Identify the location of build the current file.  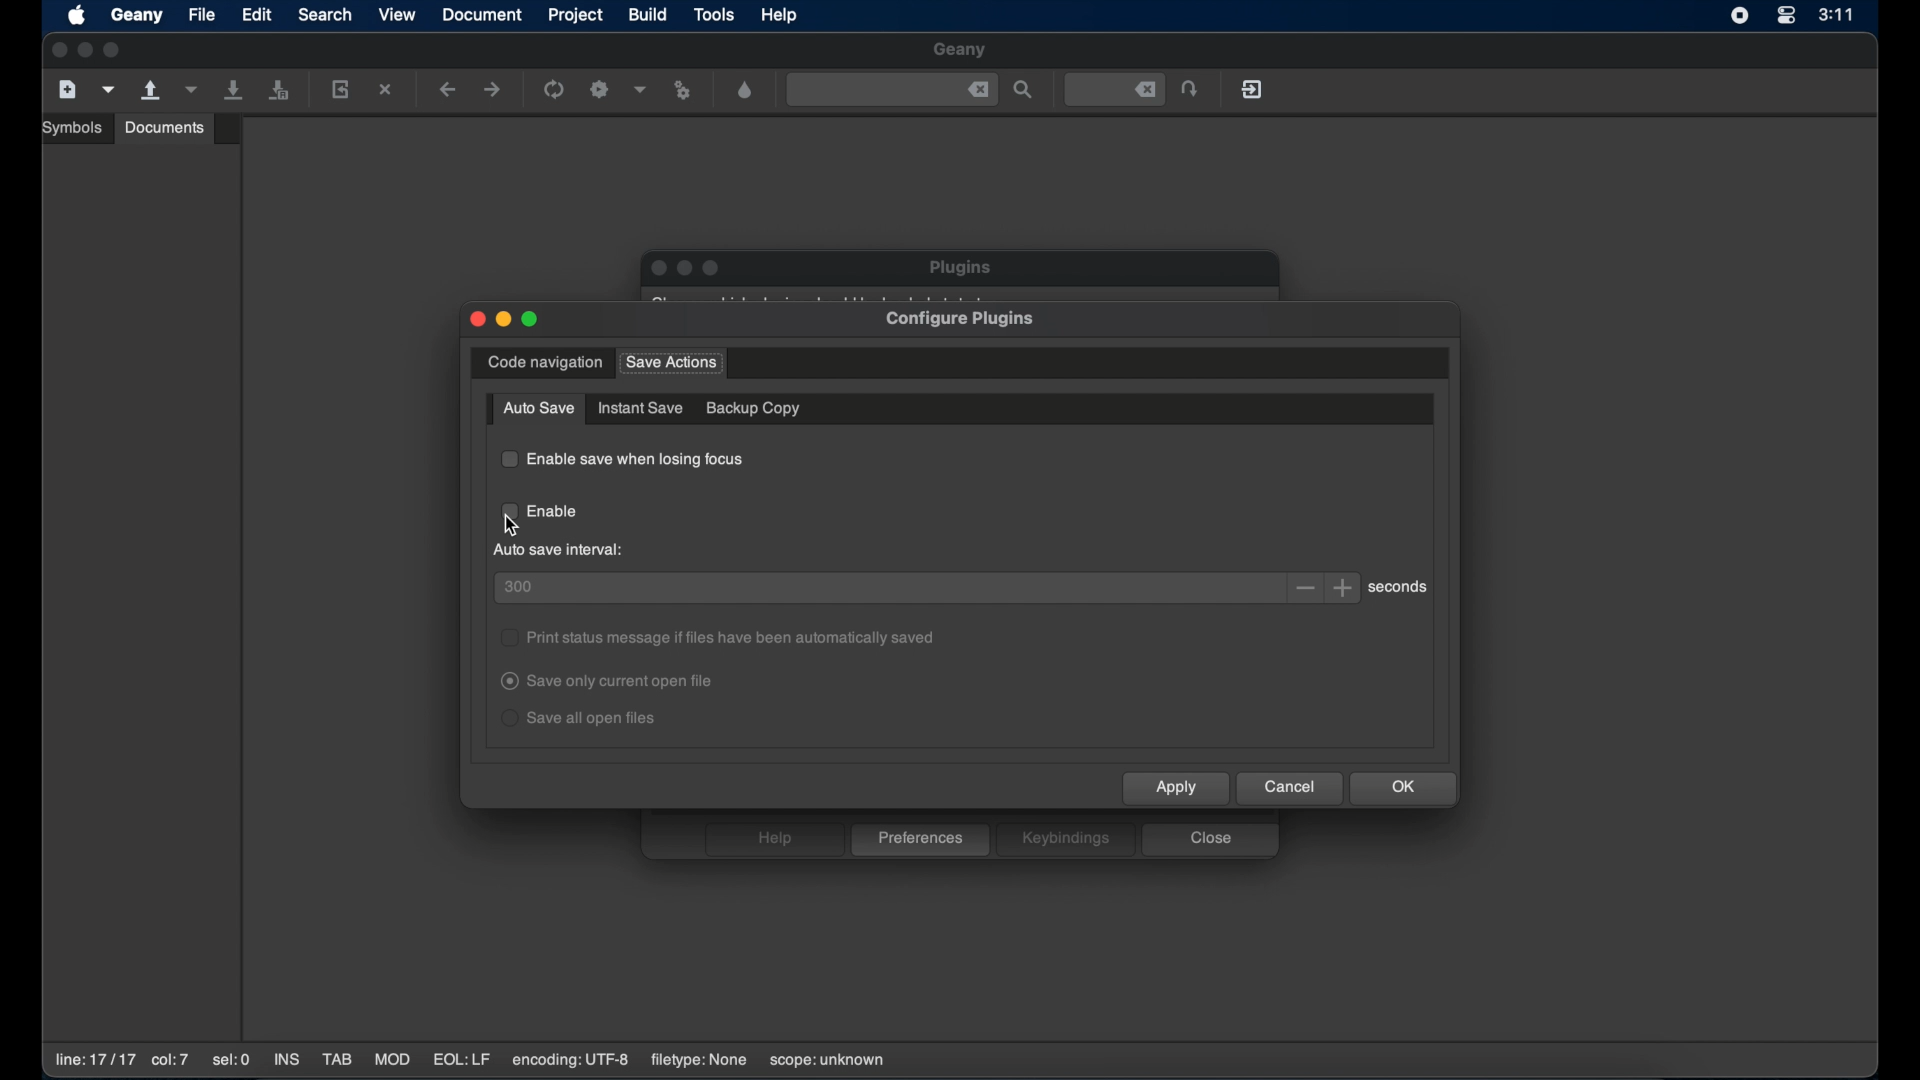
(602, 91).